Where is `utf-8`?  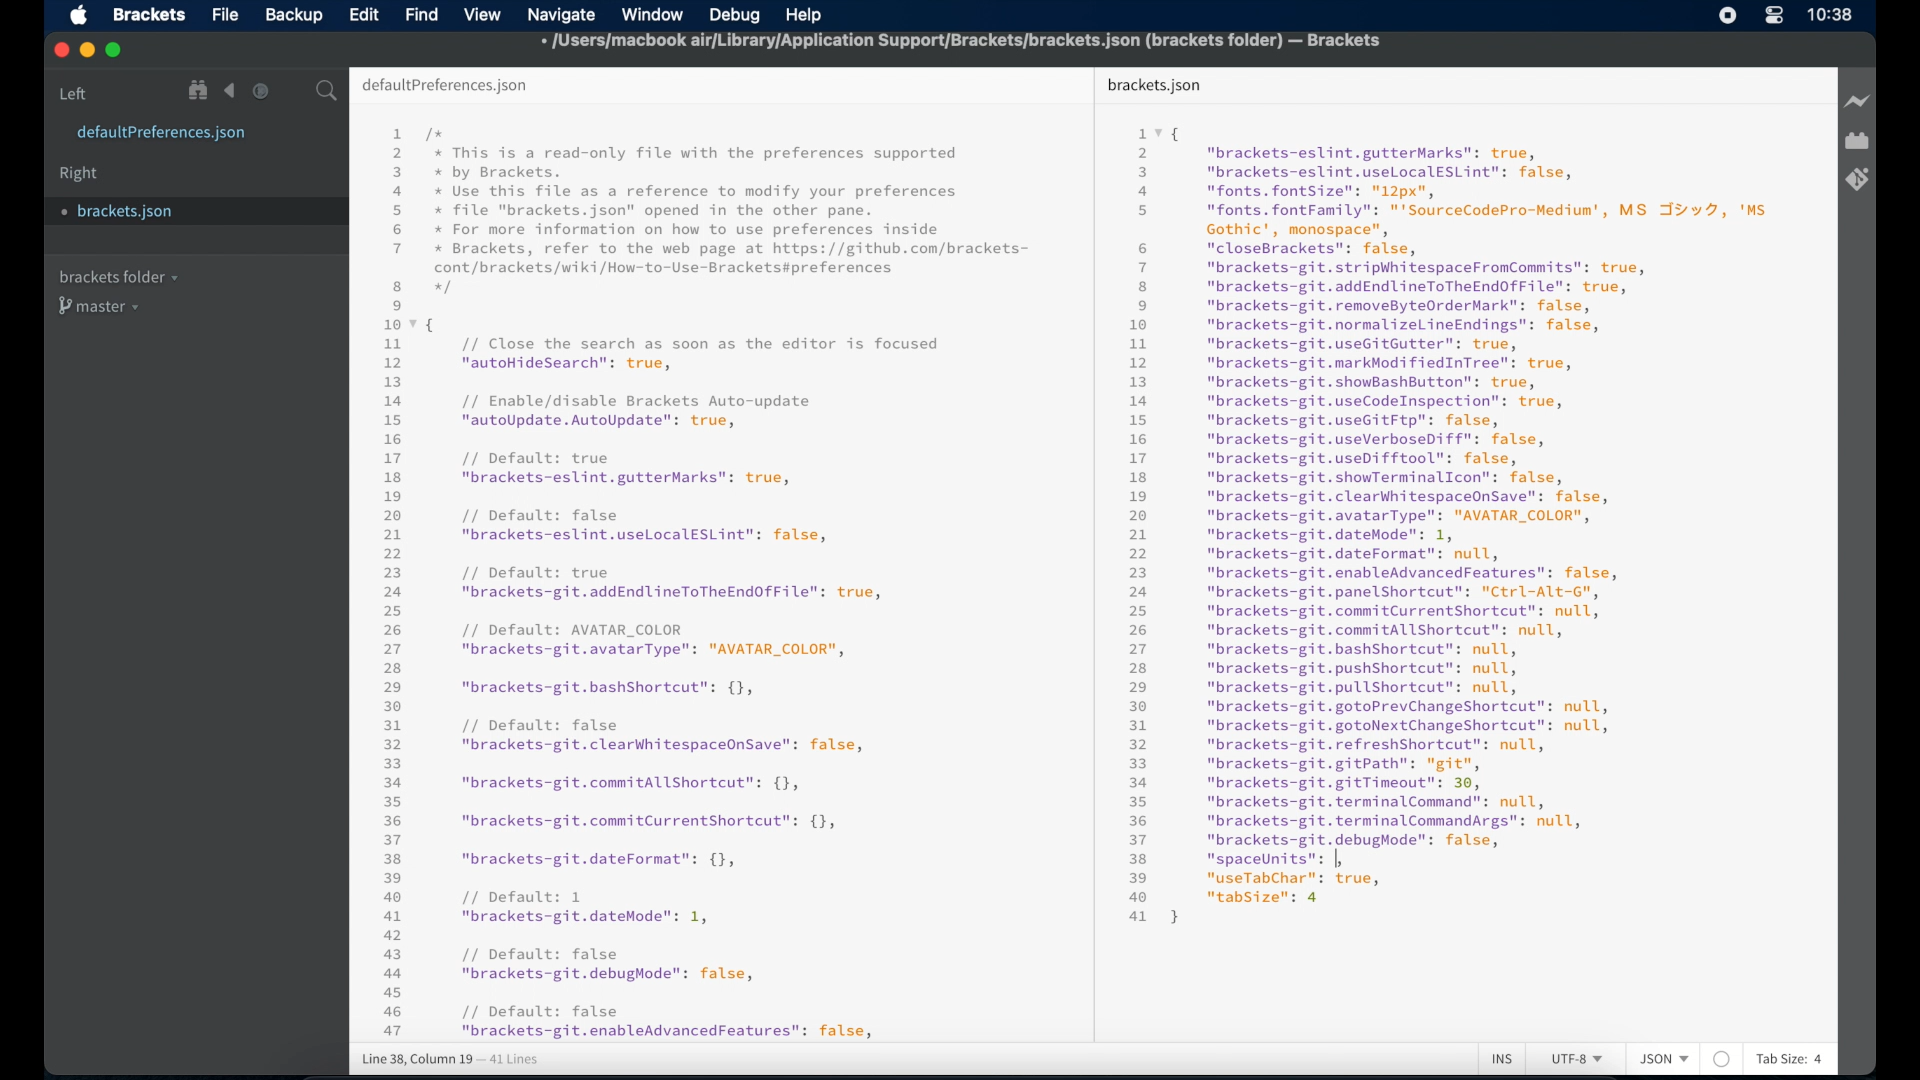 utf-8 is located at coordinates (1578, 1059).